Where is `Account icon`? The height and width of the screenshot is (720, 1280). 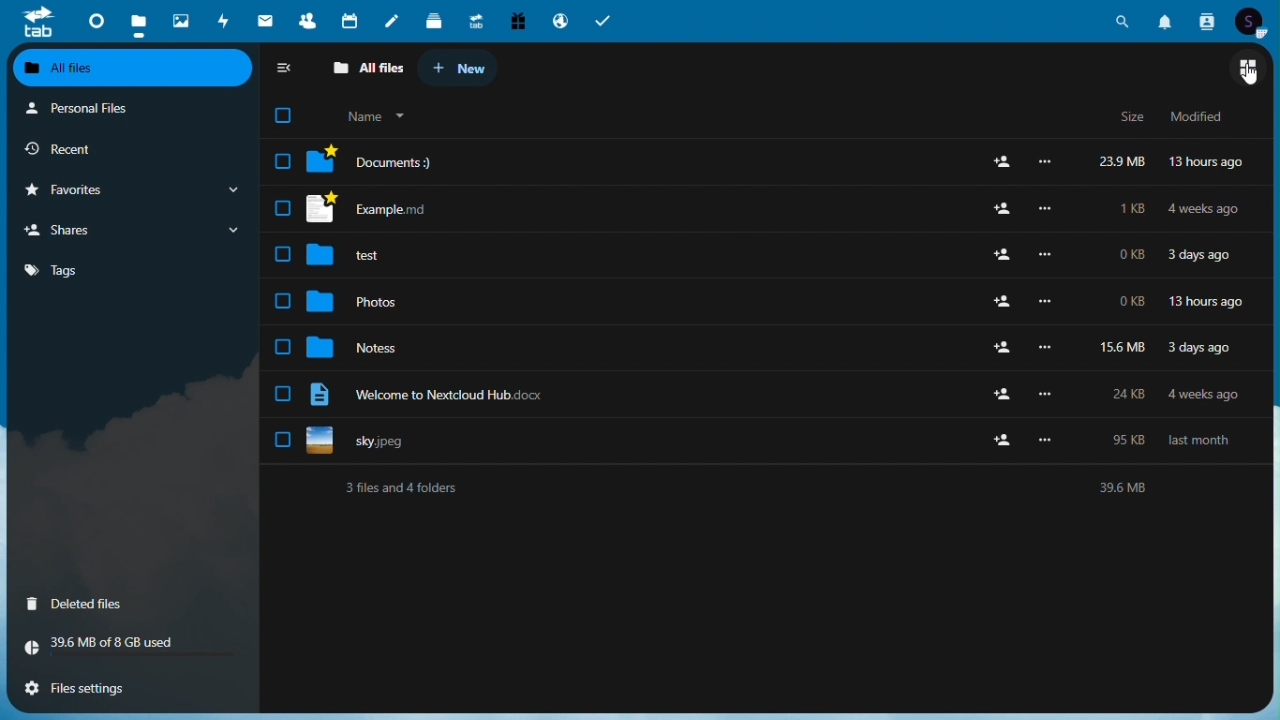
Account icon is located at coordinates (1251, 22).